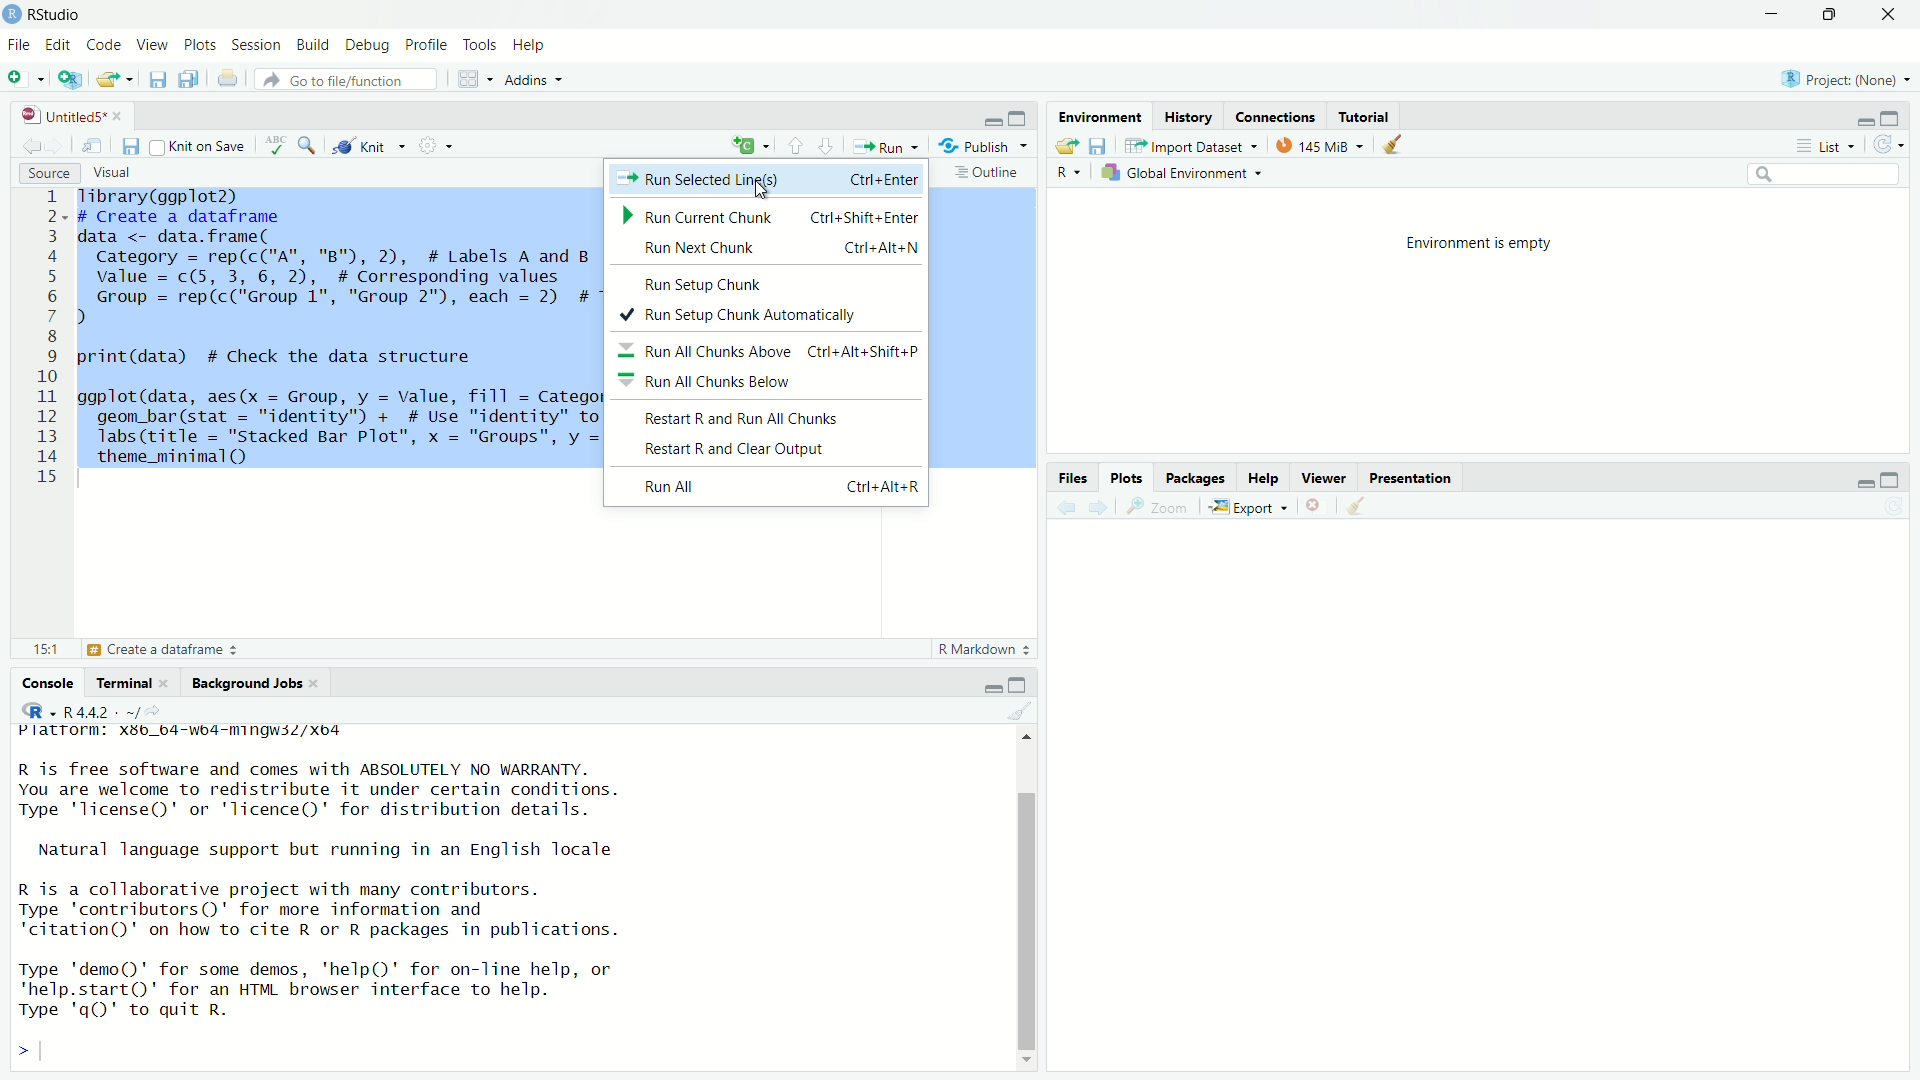 Image resolution: width=1920 pixels, height=1080 pixels. What do you see at coordinates (1100, 146) in the screenshot?
I see `Save workspace as` at bounding box center [1100, 146].